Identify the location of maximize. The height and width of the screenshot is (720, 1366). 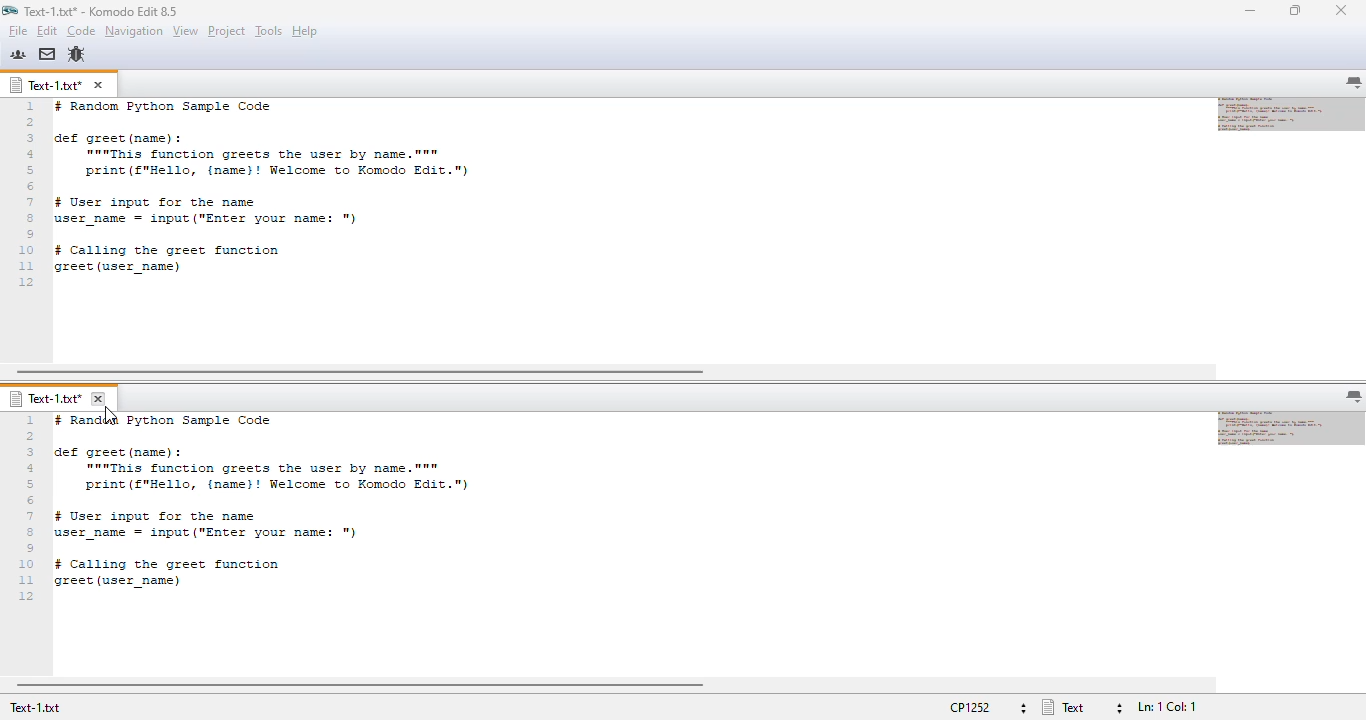
(1296, 11).